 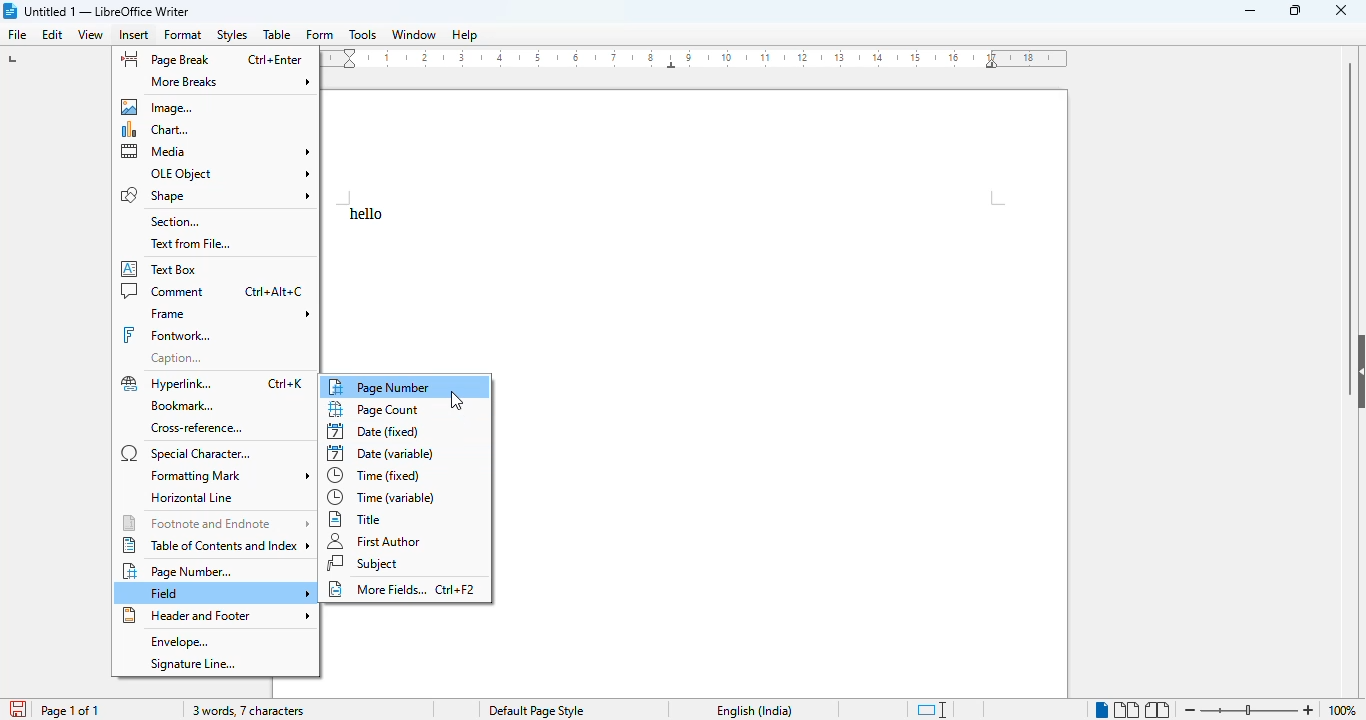 What do you see at coordinates (167, 335) in the screenshot?
I see `fontwork` at bounding box center [167, 335].